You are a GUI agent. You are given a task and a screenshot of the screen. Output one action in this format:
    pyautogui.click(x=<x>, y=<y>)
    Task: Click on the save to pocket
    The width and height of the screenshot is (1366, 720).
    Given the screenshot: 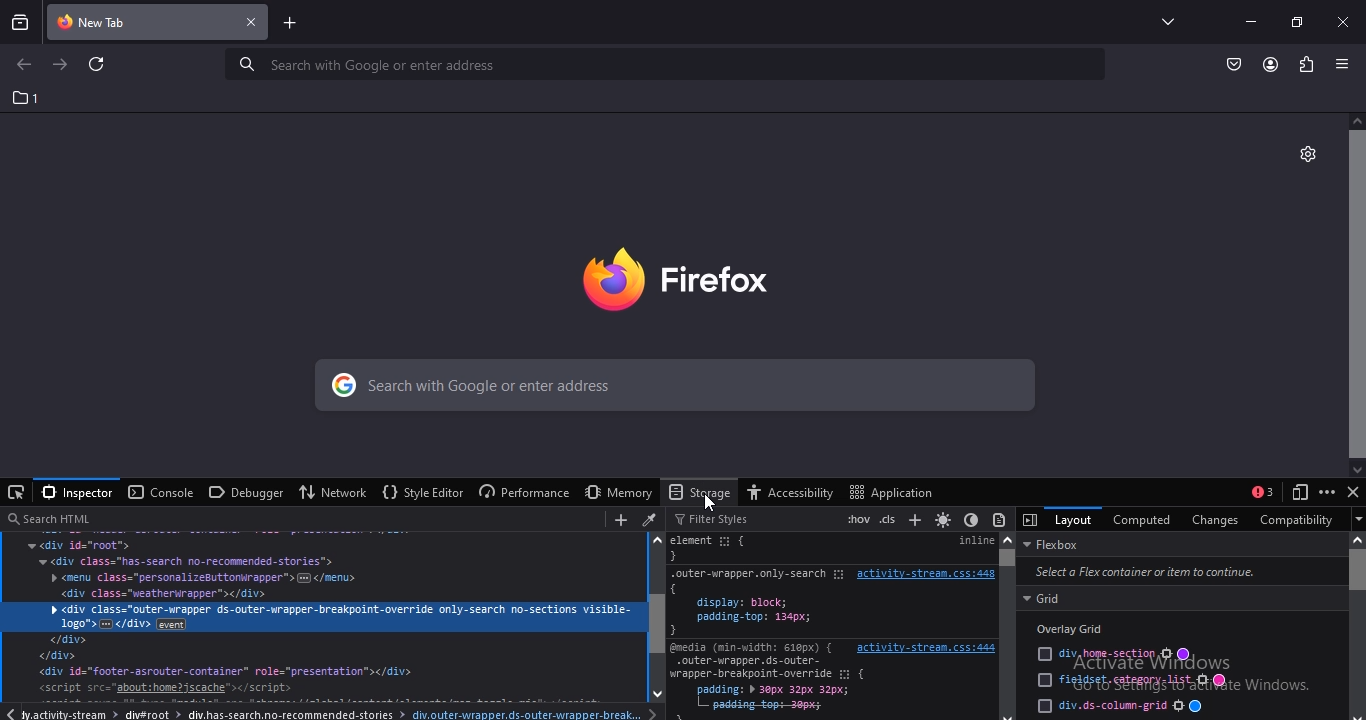 What is the action you would take?
    pyautogui.click(x=1235, y=63)
    